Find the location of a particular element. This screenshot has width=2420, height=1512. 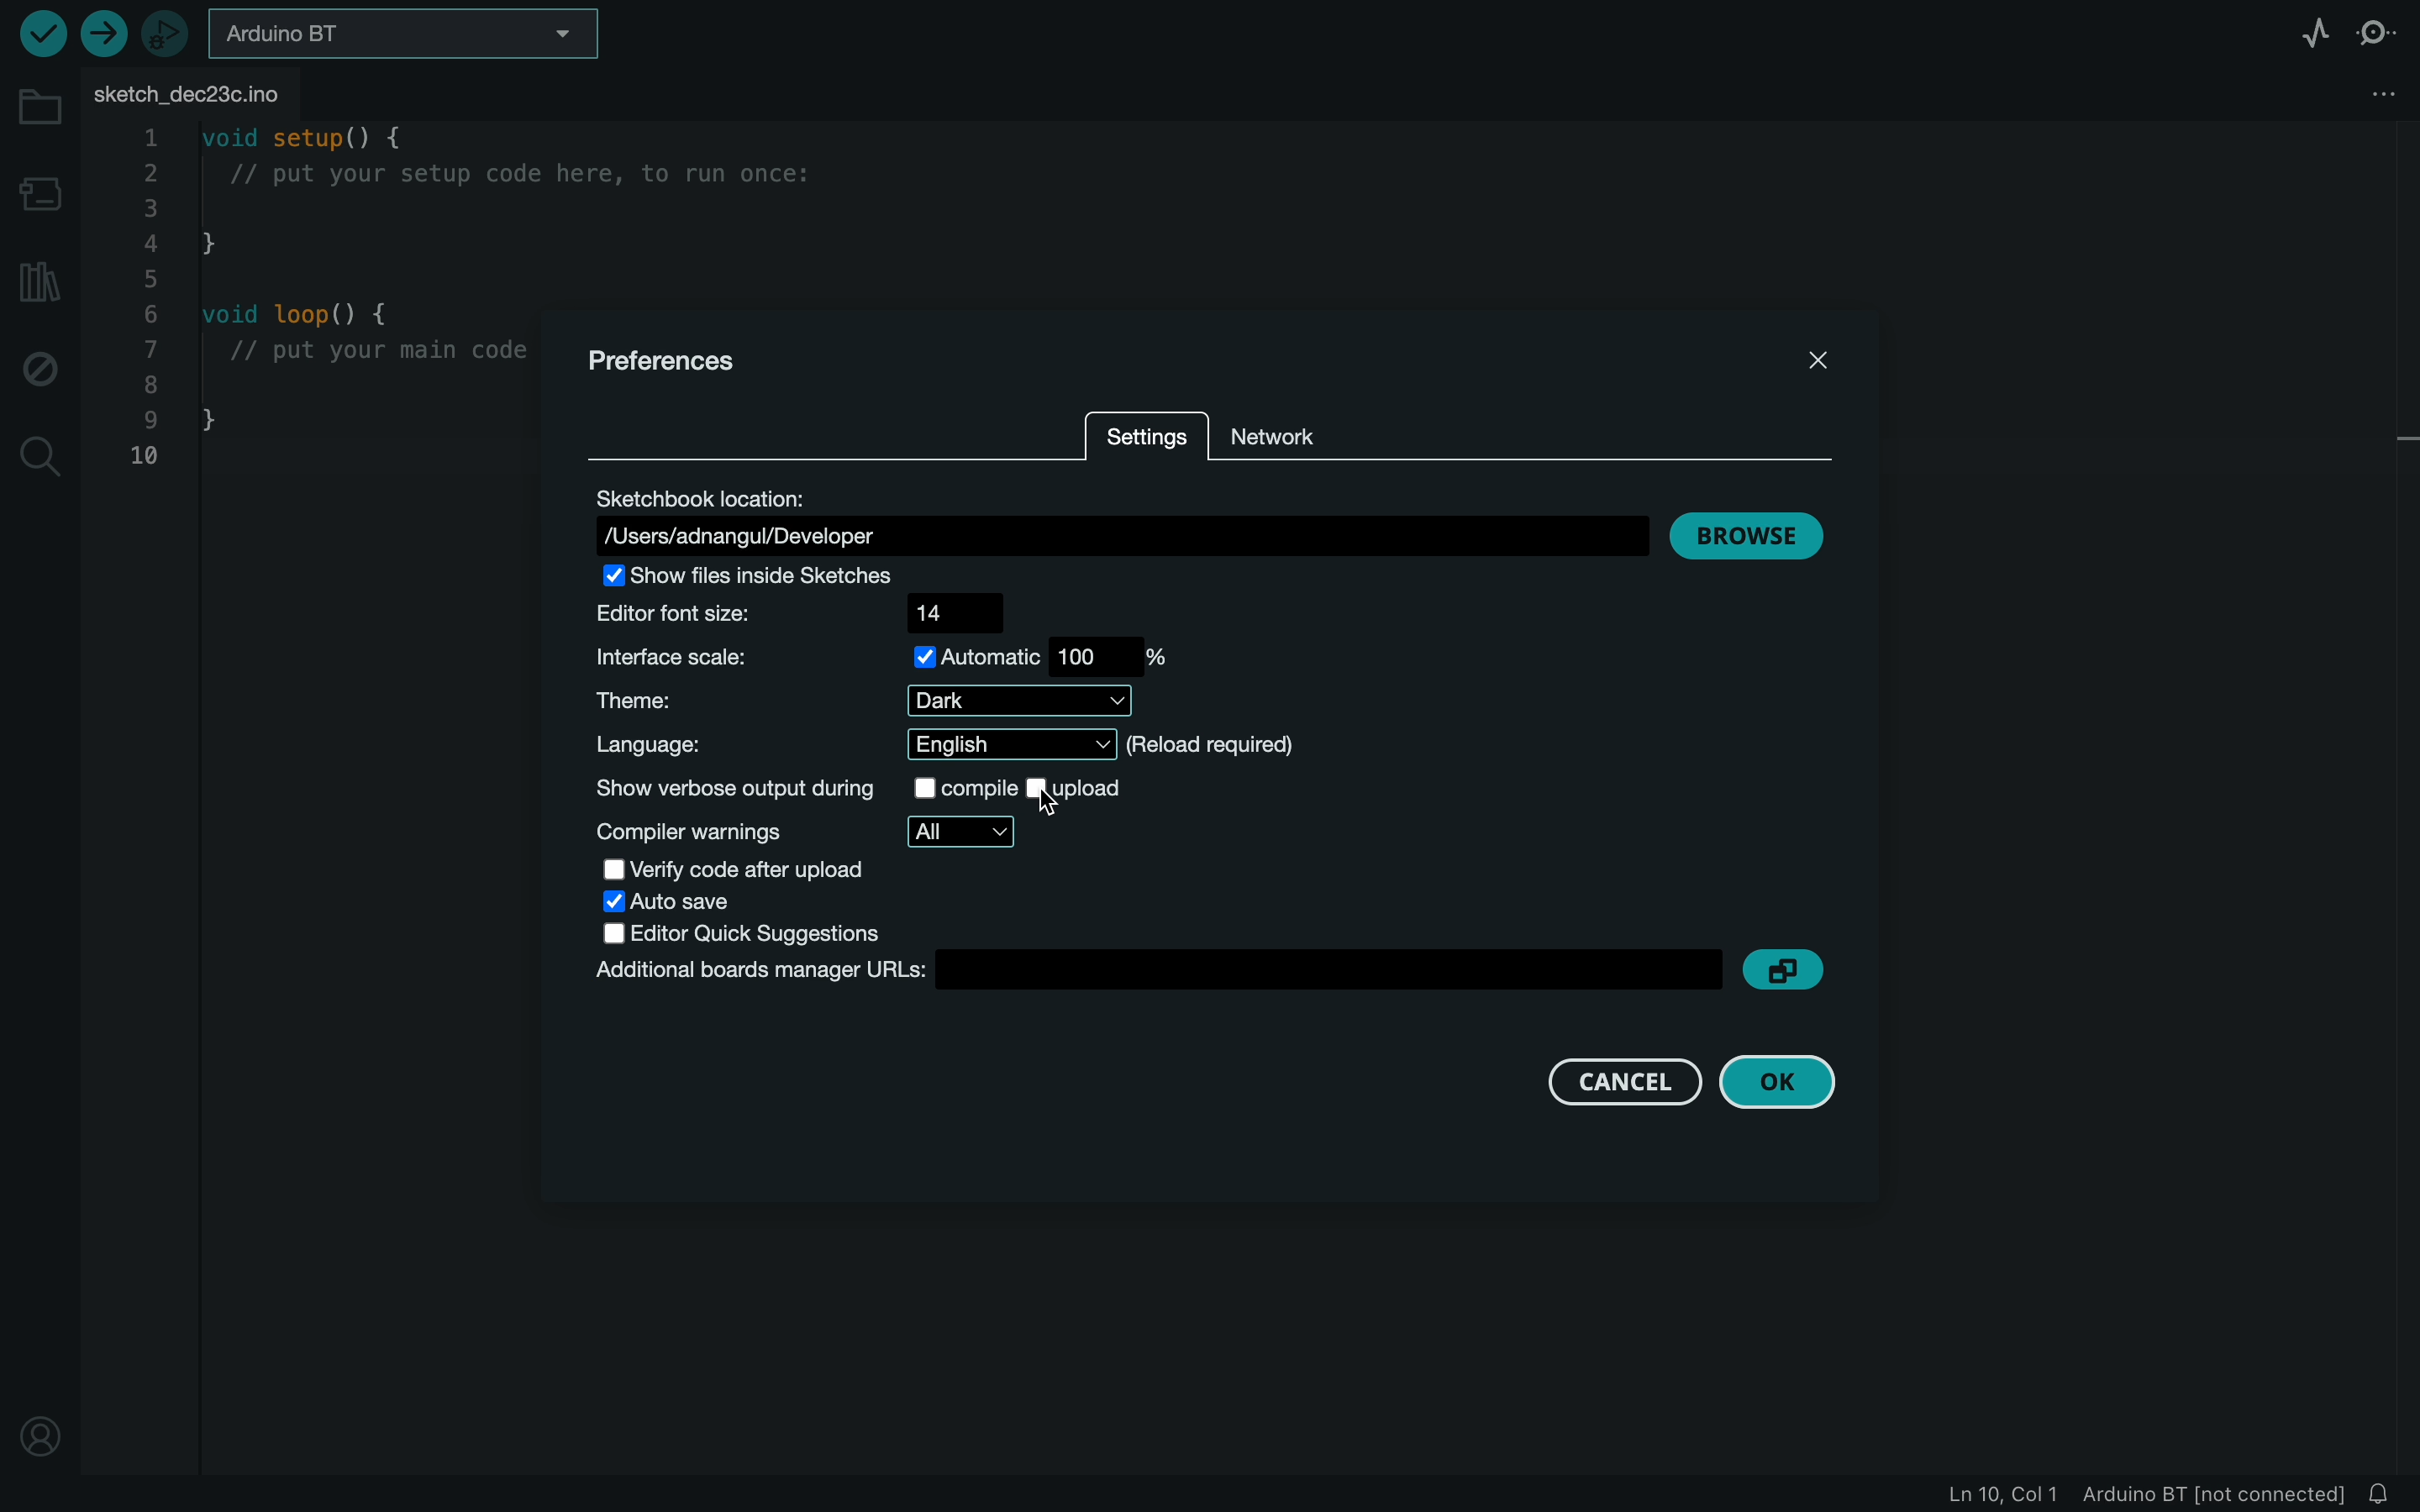

preferences is located at coordinates (686, 356).